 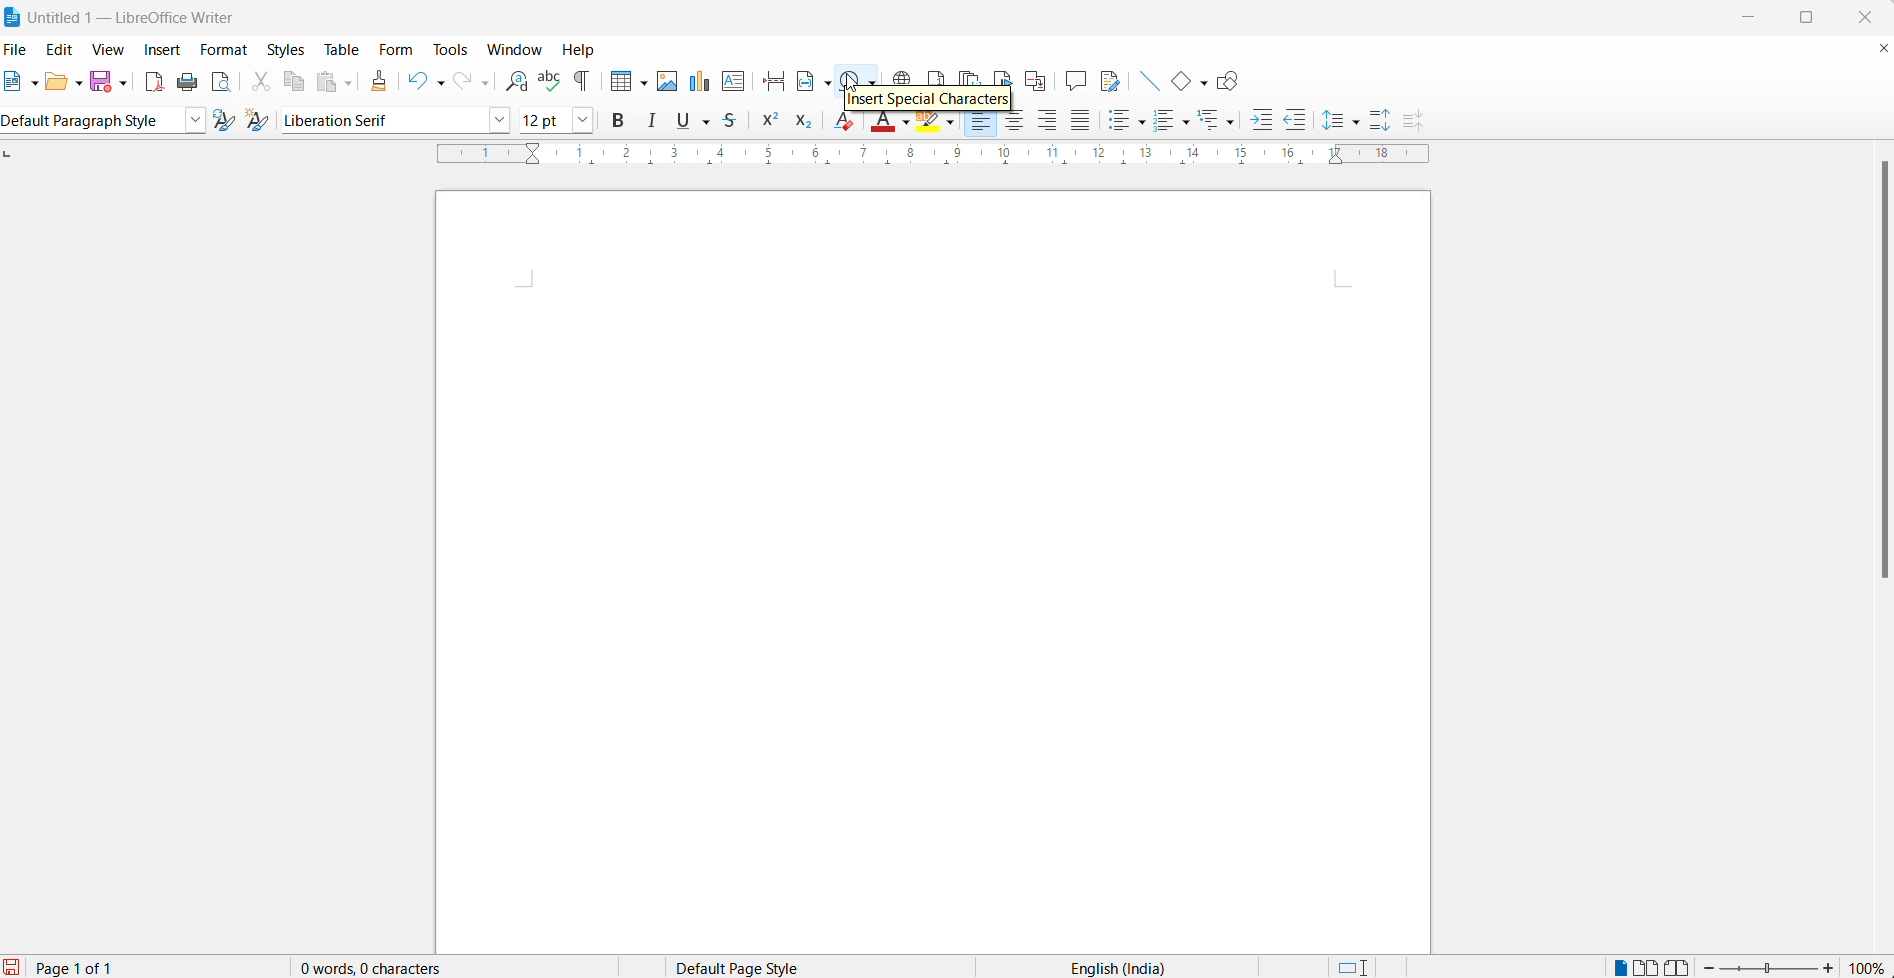 I want to click on text align left, so click(x=984, y=124).